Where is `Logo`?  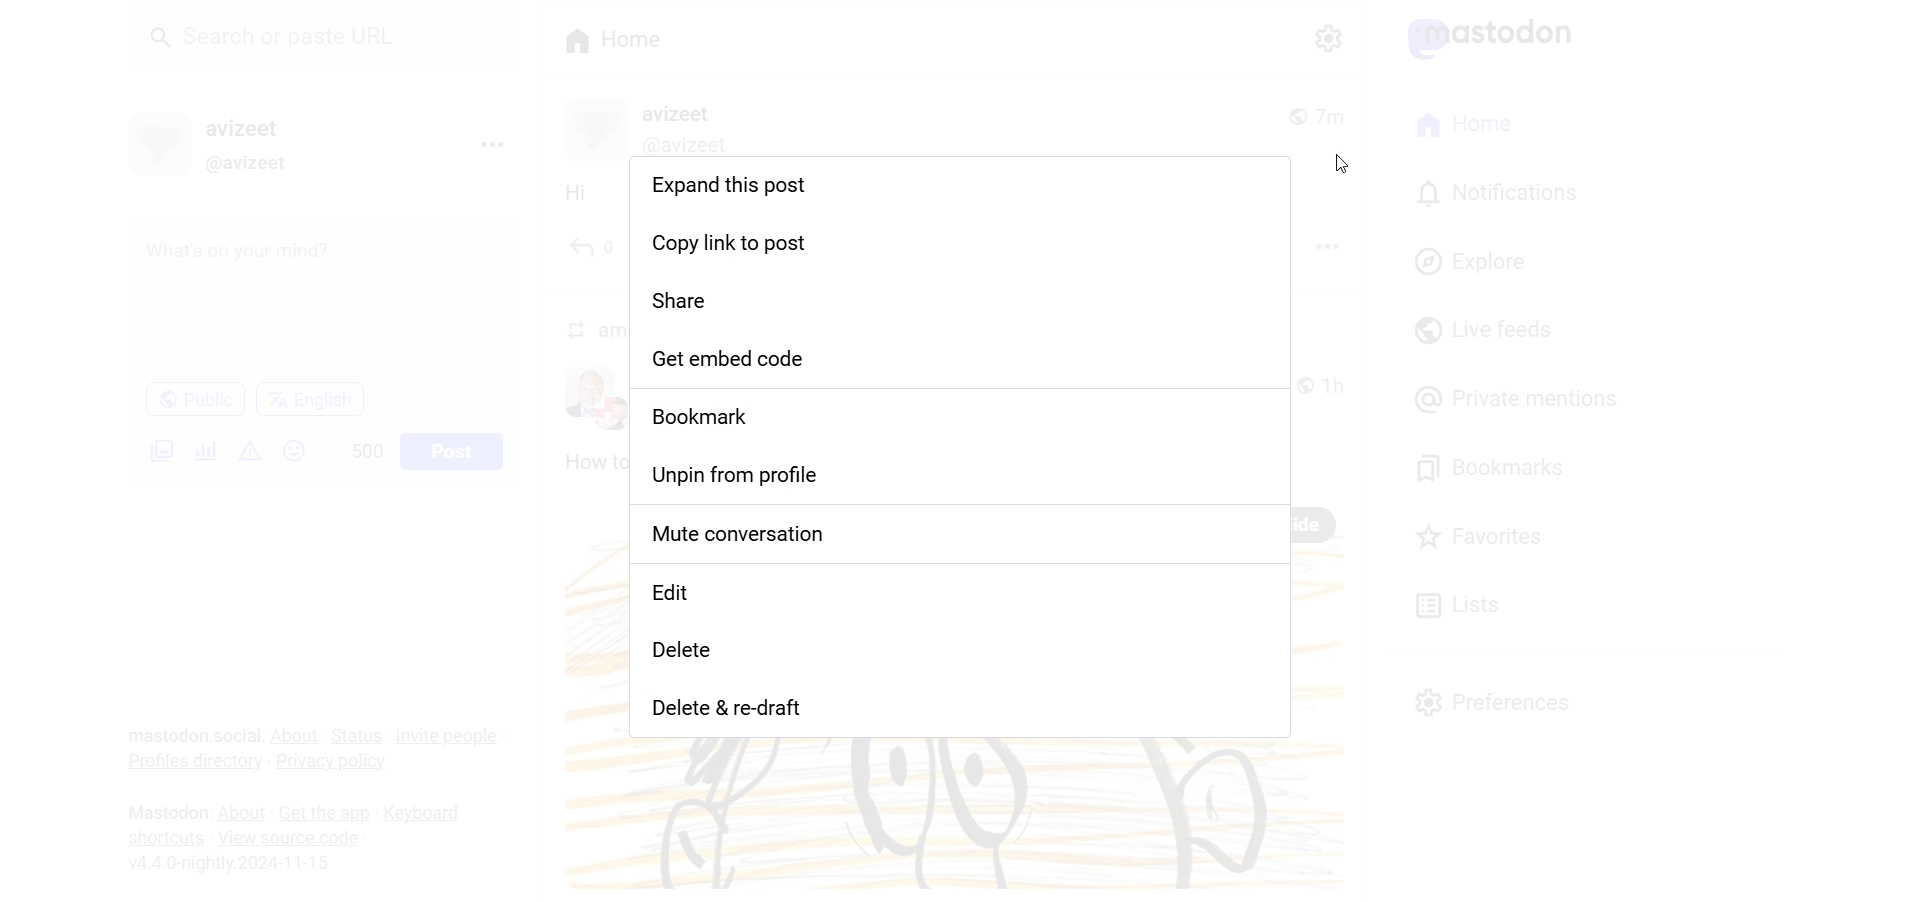
Logo is located at coordinates (1501, 37).